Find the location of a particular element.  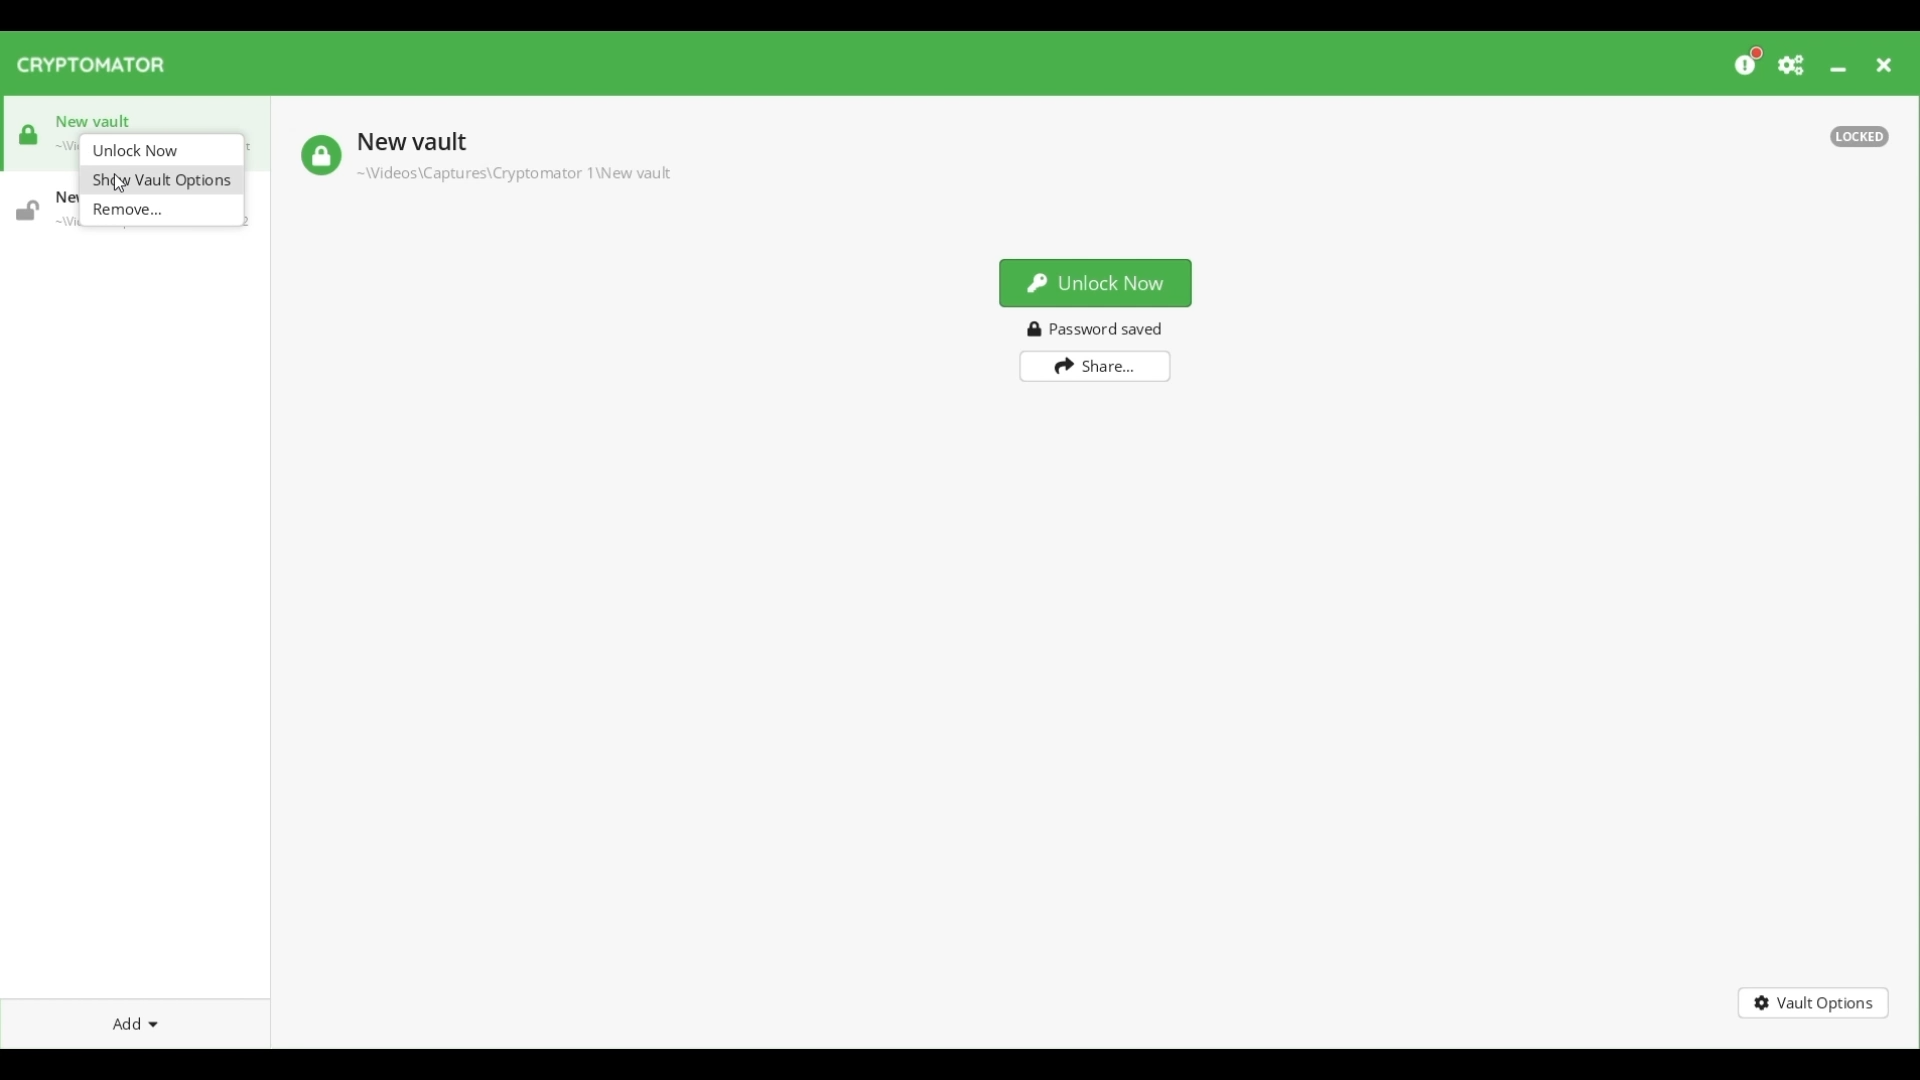

Vault 1/Selected vault is located at coordinates (125, 119).